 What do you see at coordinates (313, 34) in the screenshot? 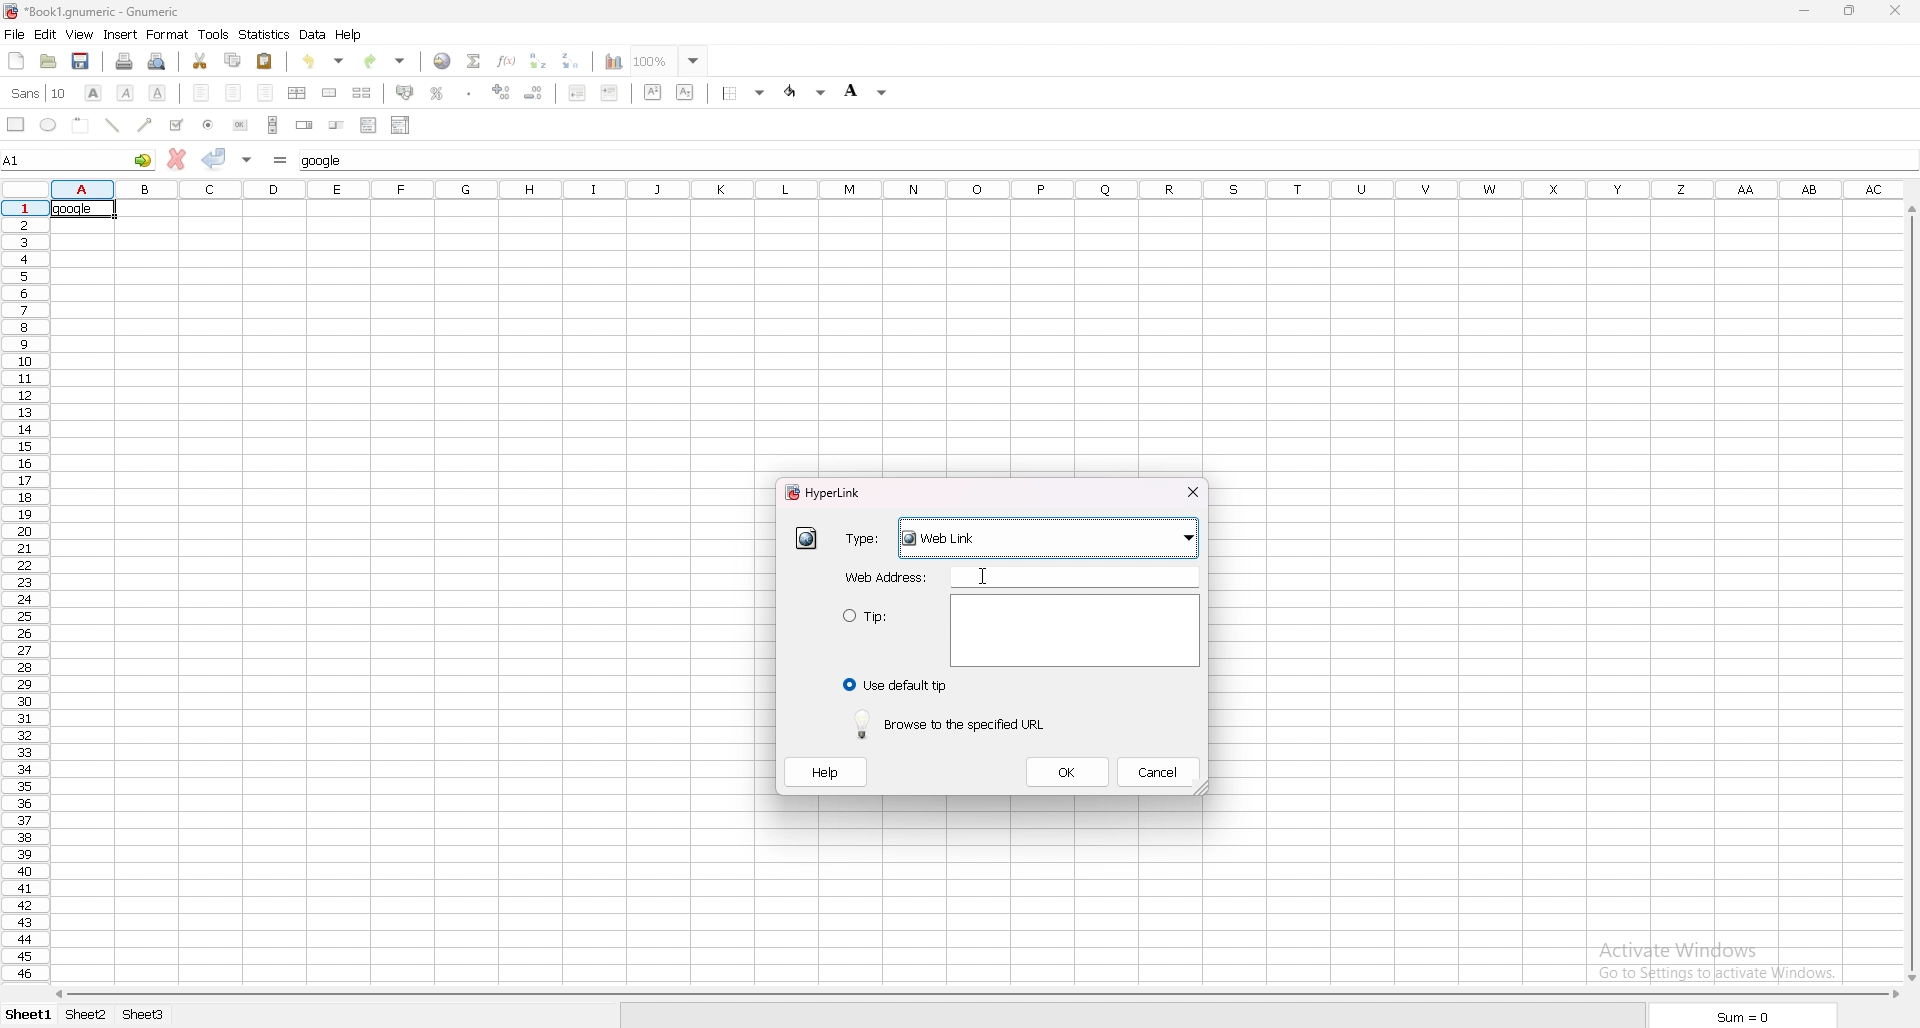
I see `data` at bounding box center [313, 34].